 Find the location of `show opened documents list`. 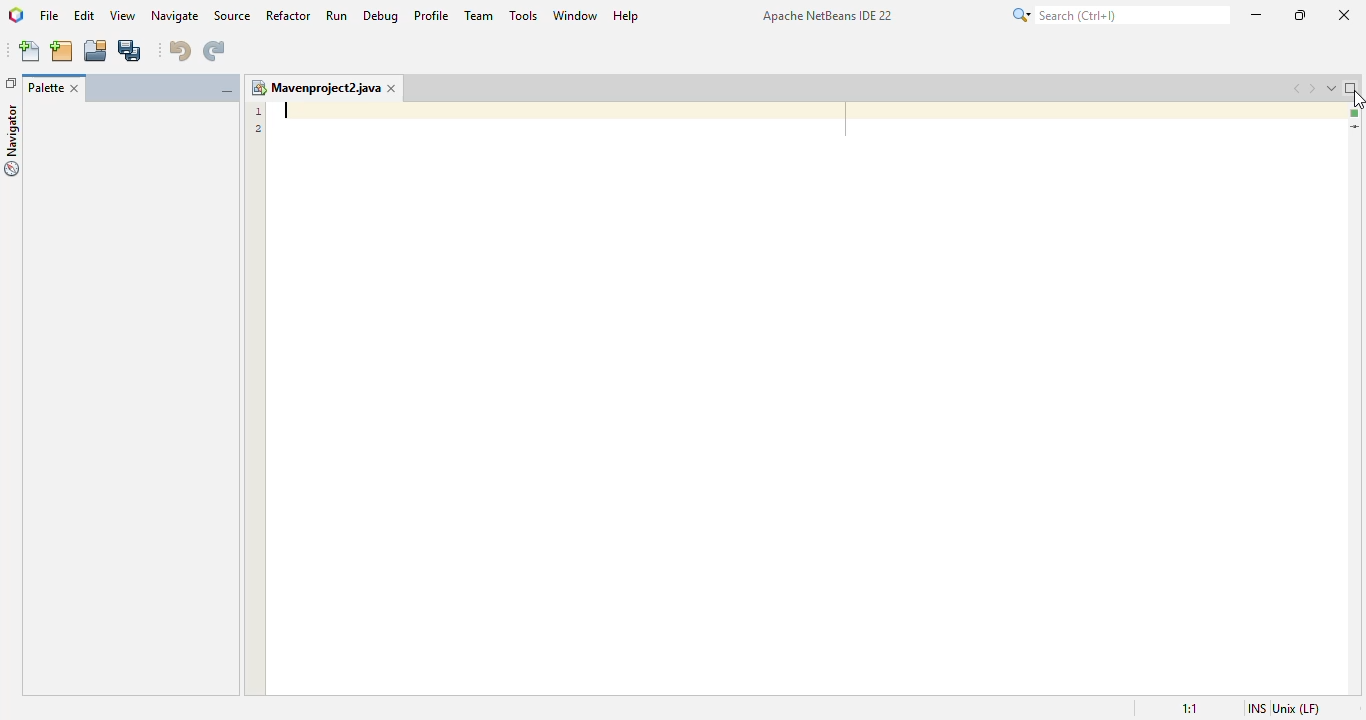

show opened documents list is located at coordinates (1332, 88).